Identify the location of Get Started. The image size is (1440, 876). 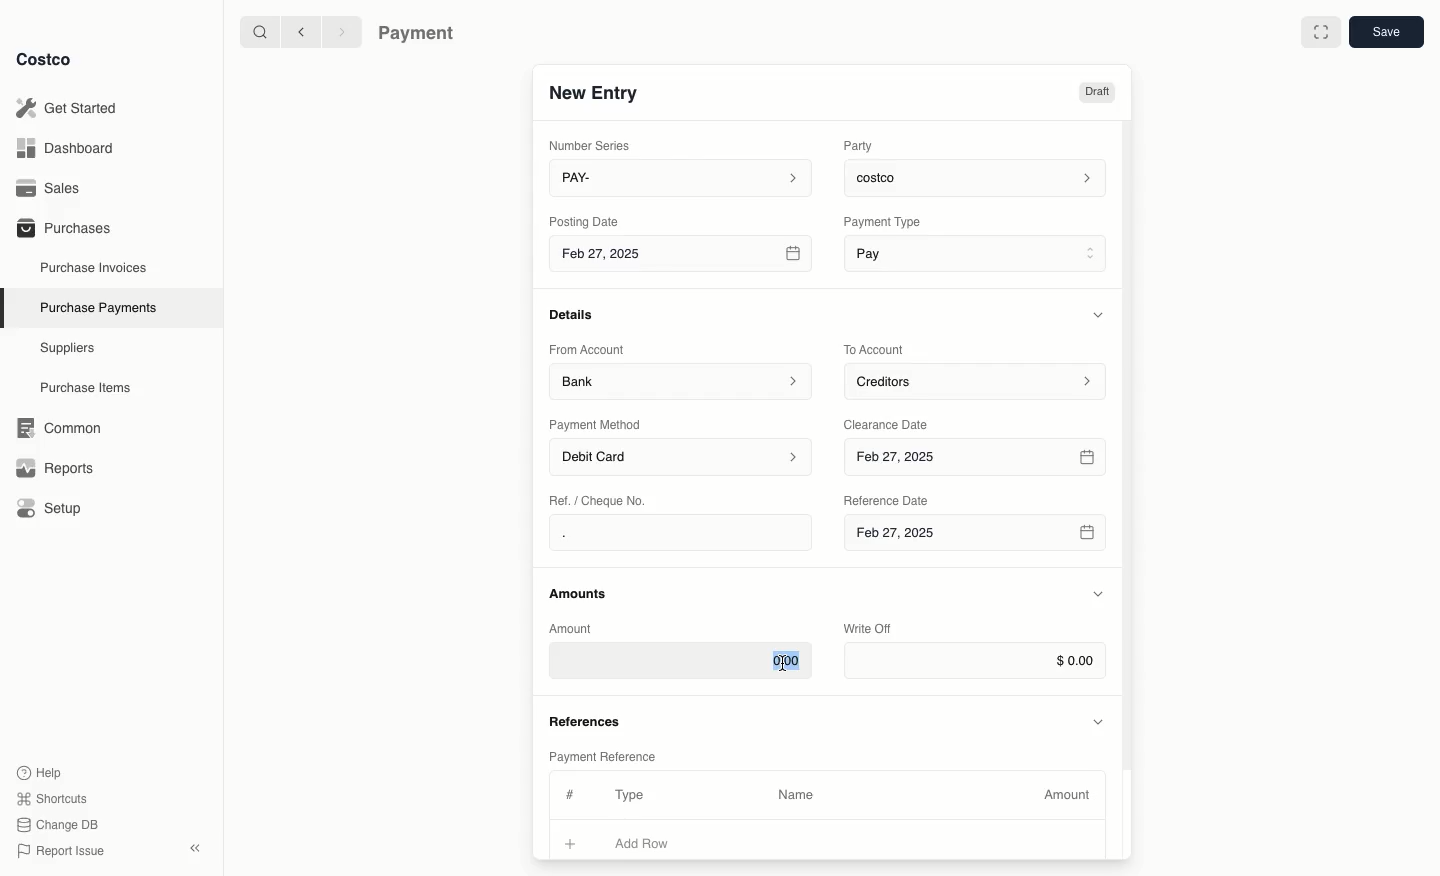
(71, 108).